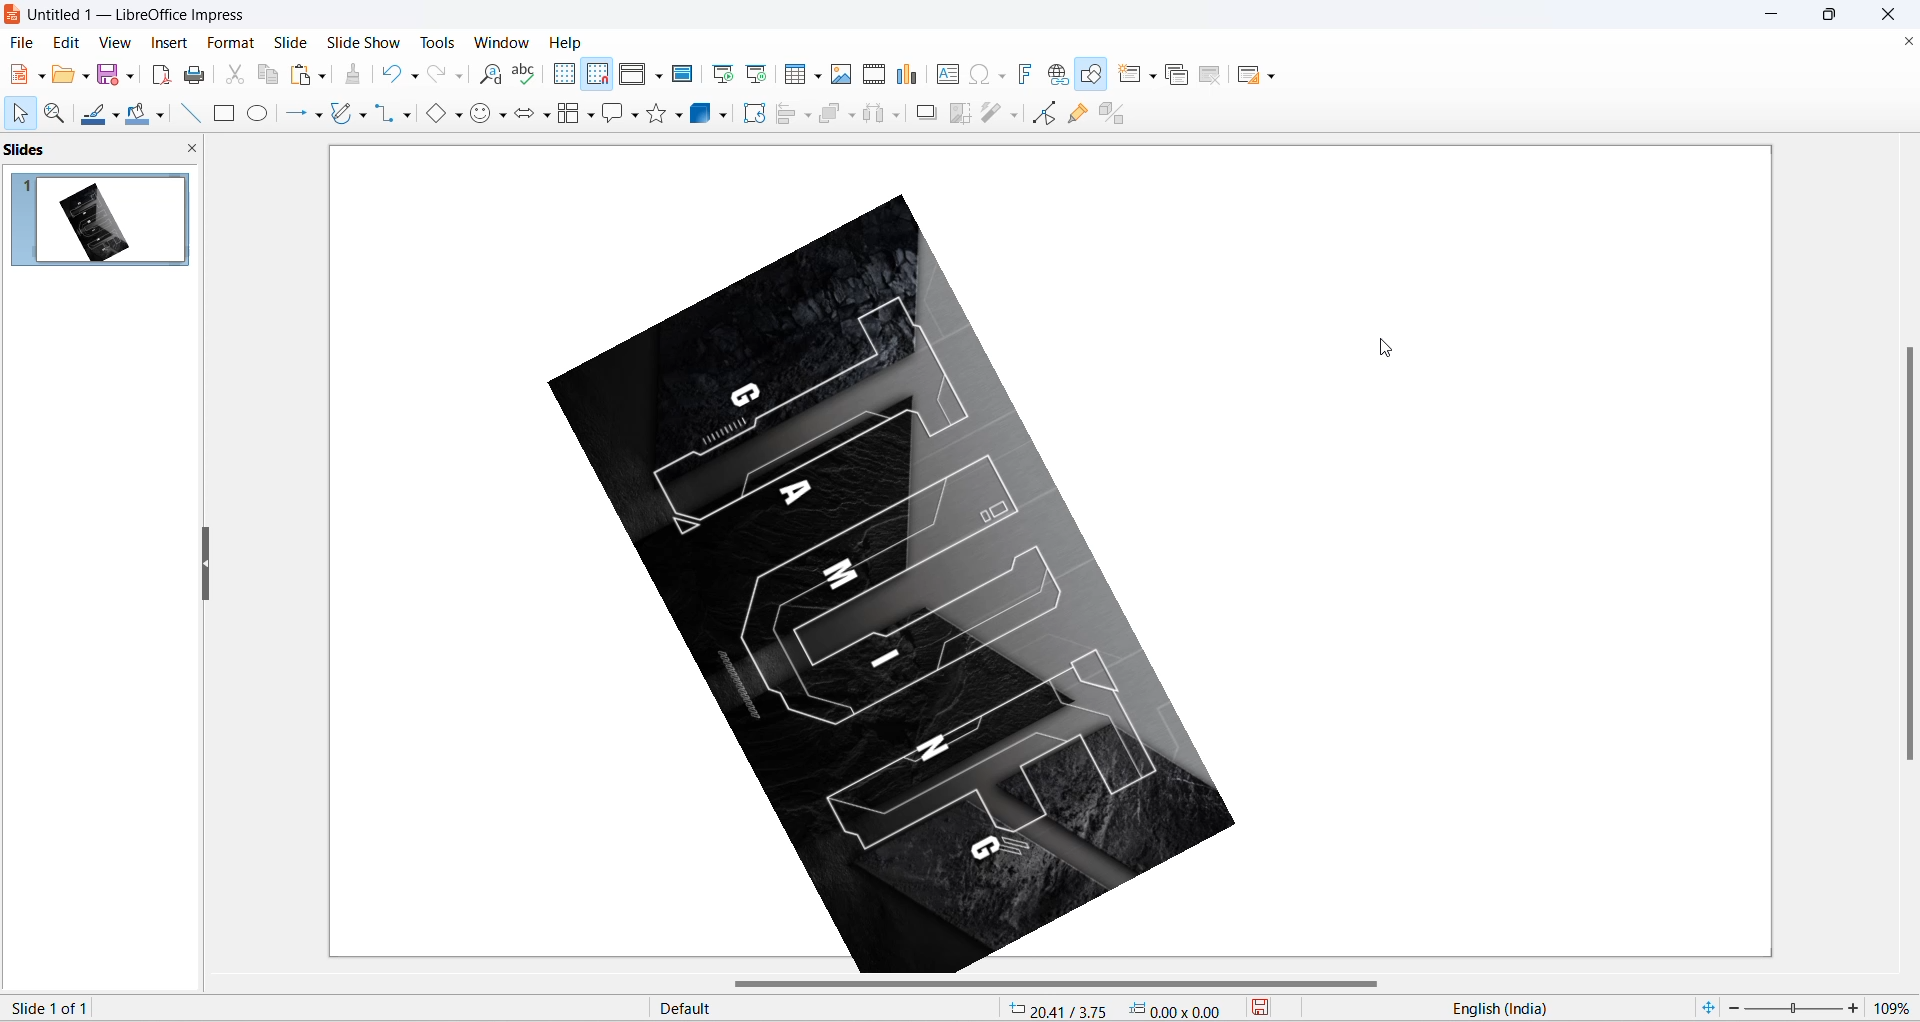 Image resolution: width=1920 pixels, height=1022 pixels. What do you see at coordinates (524, 75) in the screenshot?
I see `spelling` at bounding box center [524, 75].